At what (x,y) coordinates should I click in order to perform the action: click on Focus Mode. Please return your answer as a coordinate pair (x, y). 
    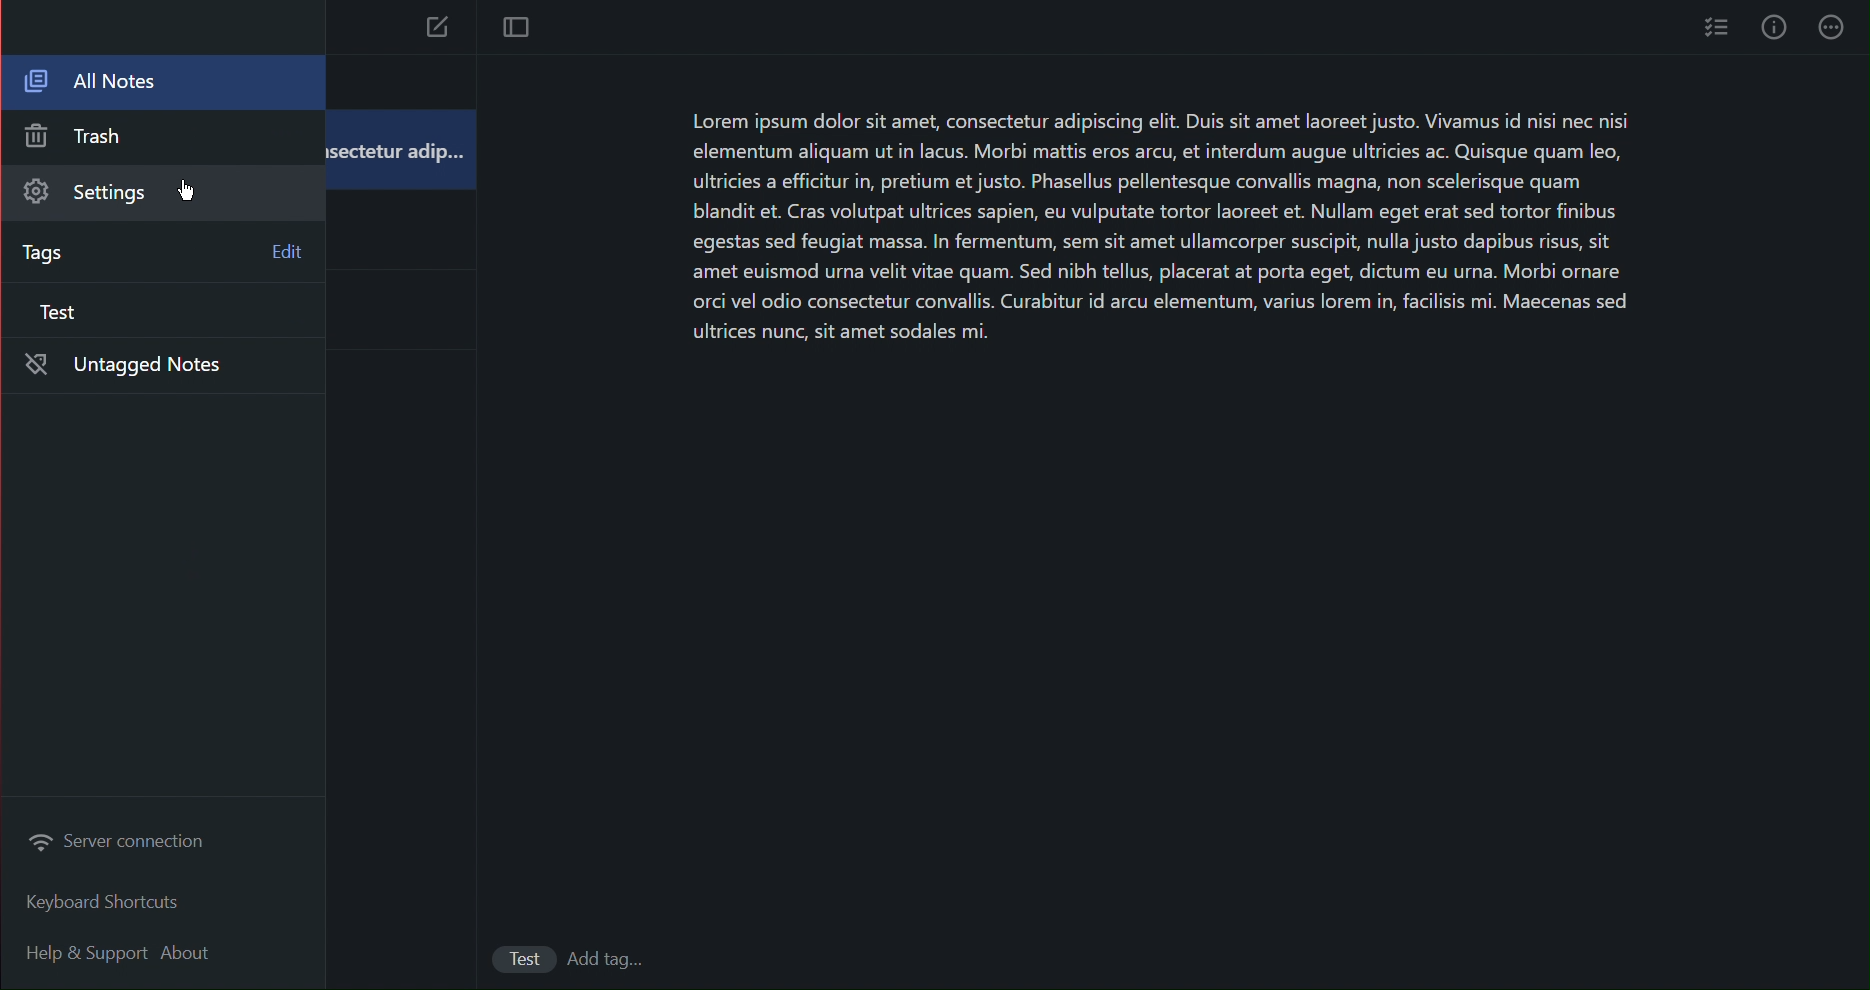
    Looking at the image, I should click on (519, 30).